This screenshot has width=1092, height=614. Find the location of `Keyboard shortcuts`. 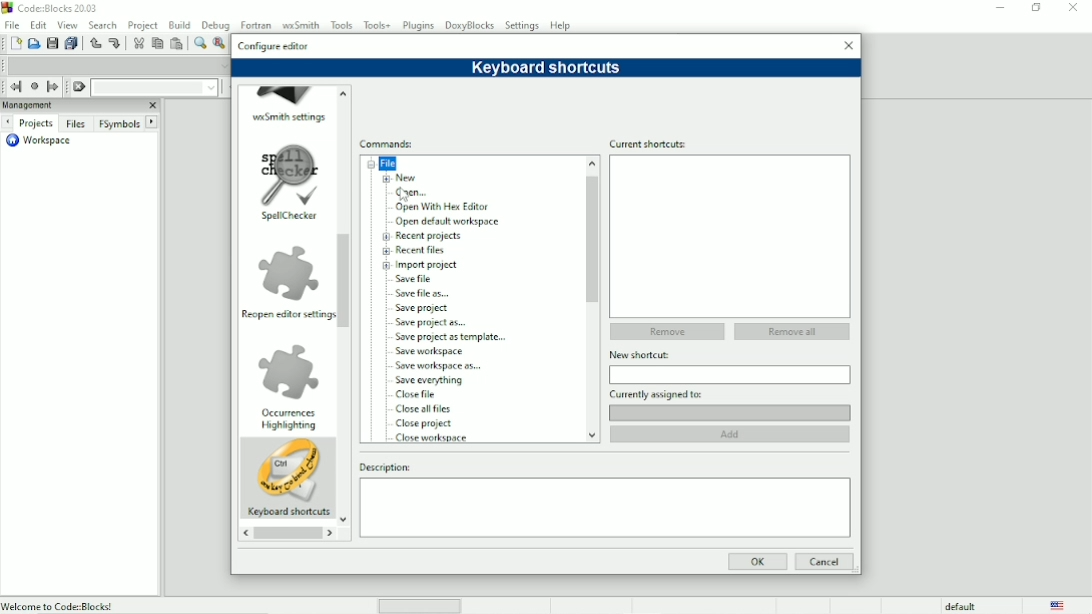

Keyboard shortcuts is located at coordinates (288, 513).